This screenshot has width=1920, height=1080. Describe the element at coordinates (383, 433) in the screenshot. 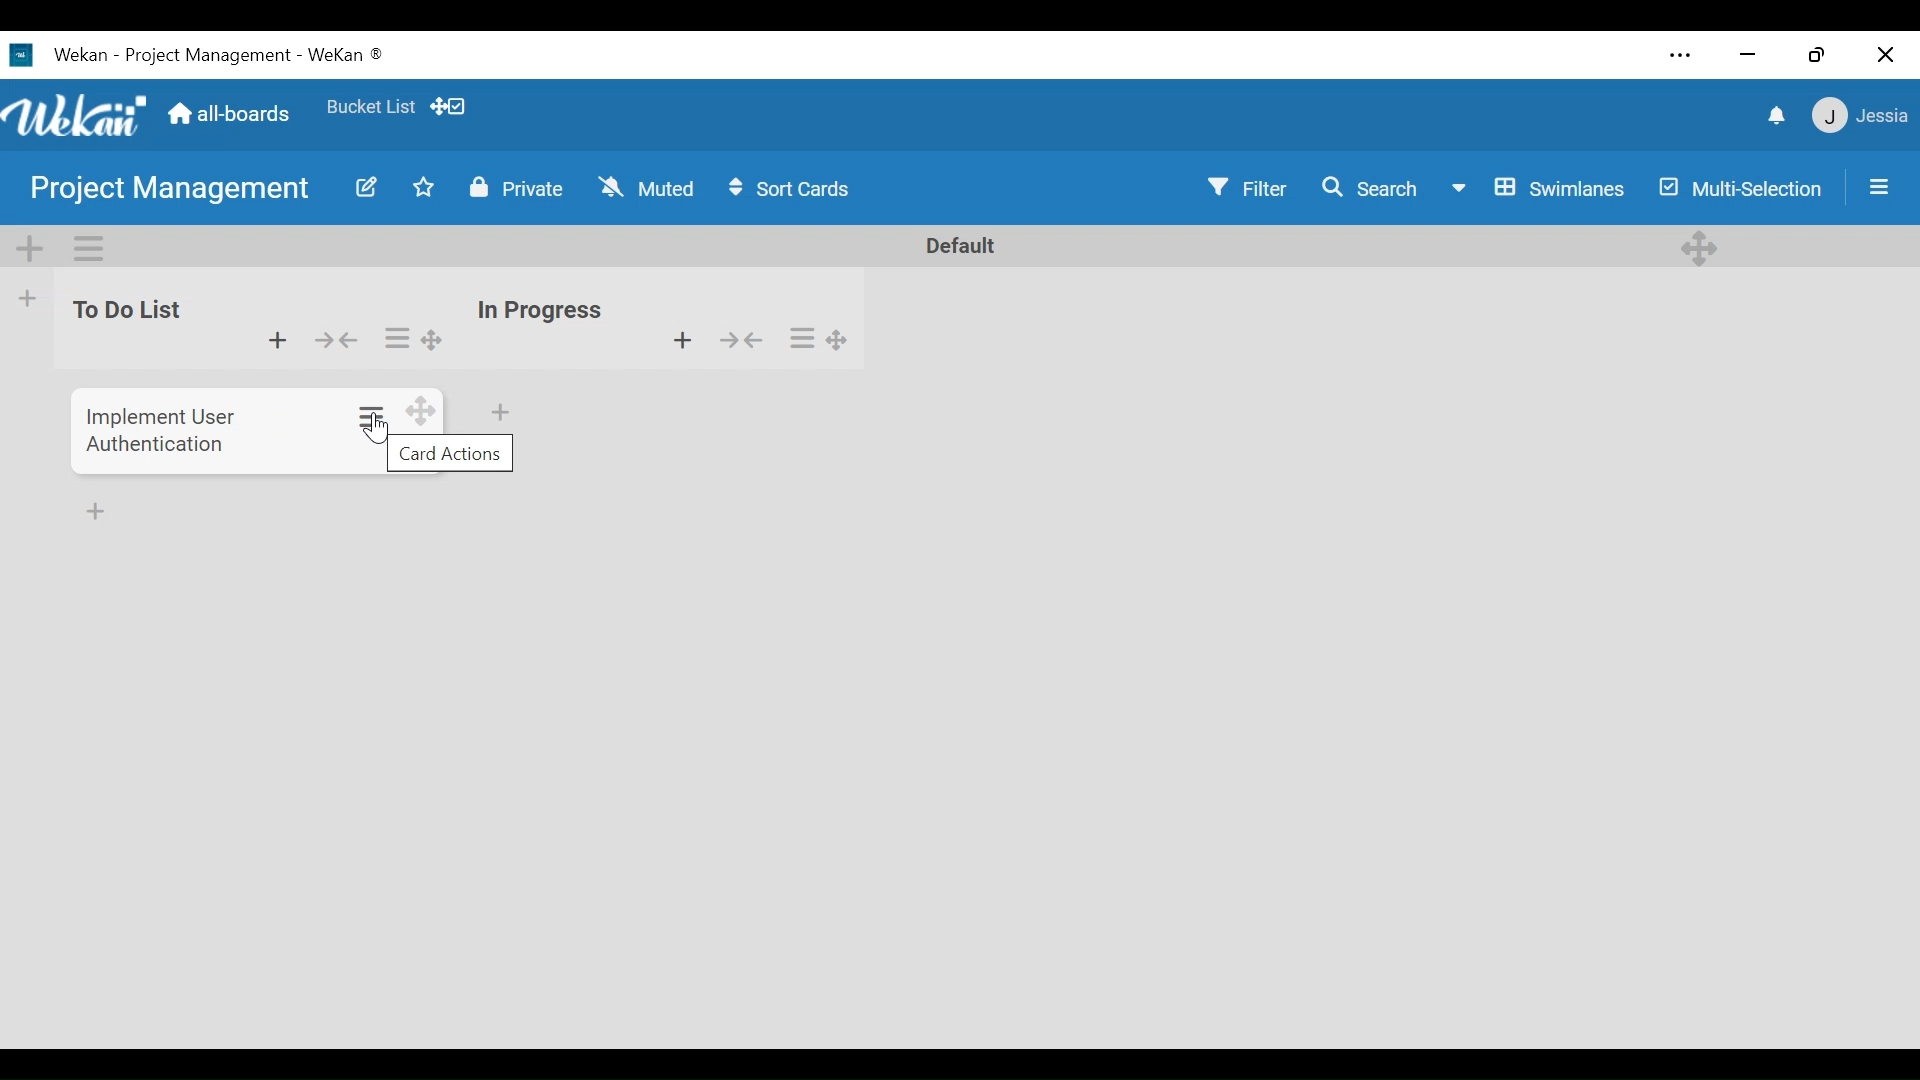

I see `cursor` at that location.